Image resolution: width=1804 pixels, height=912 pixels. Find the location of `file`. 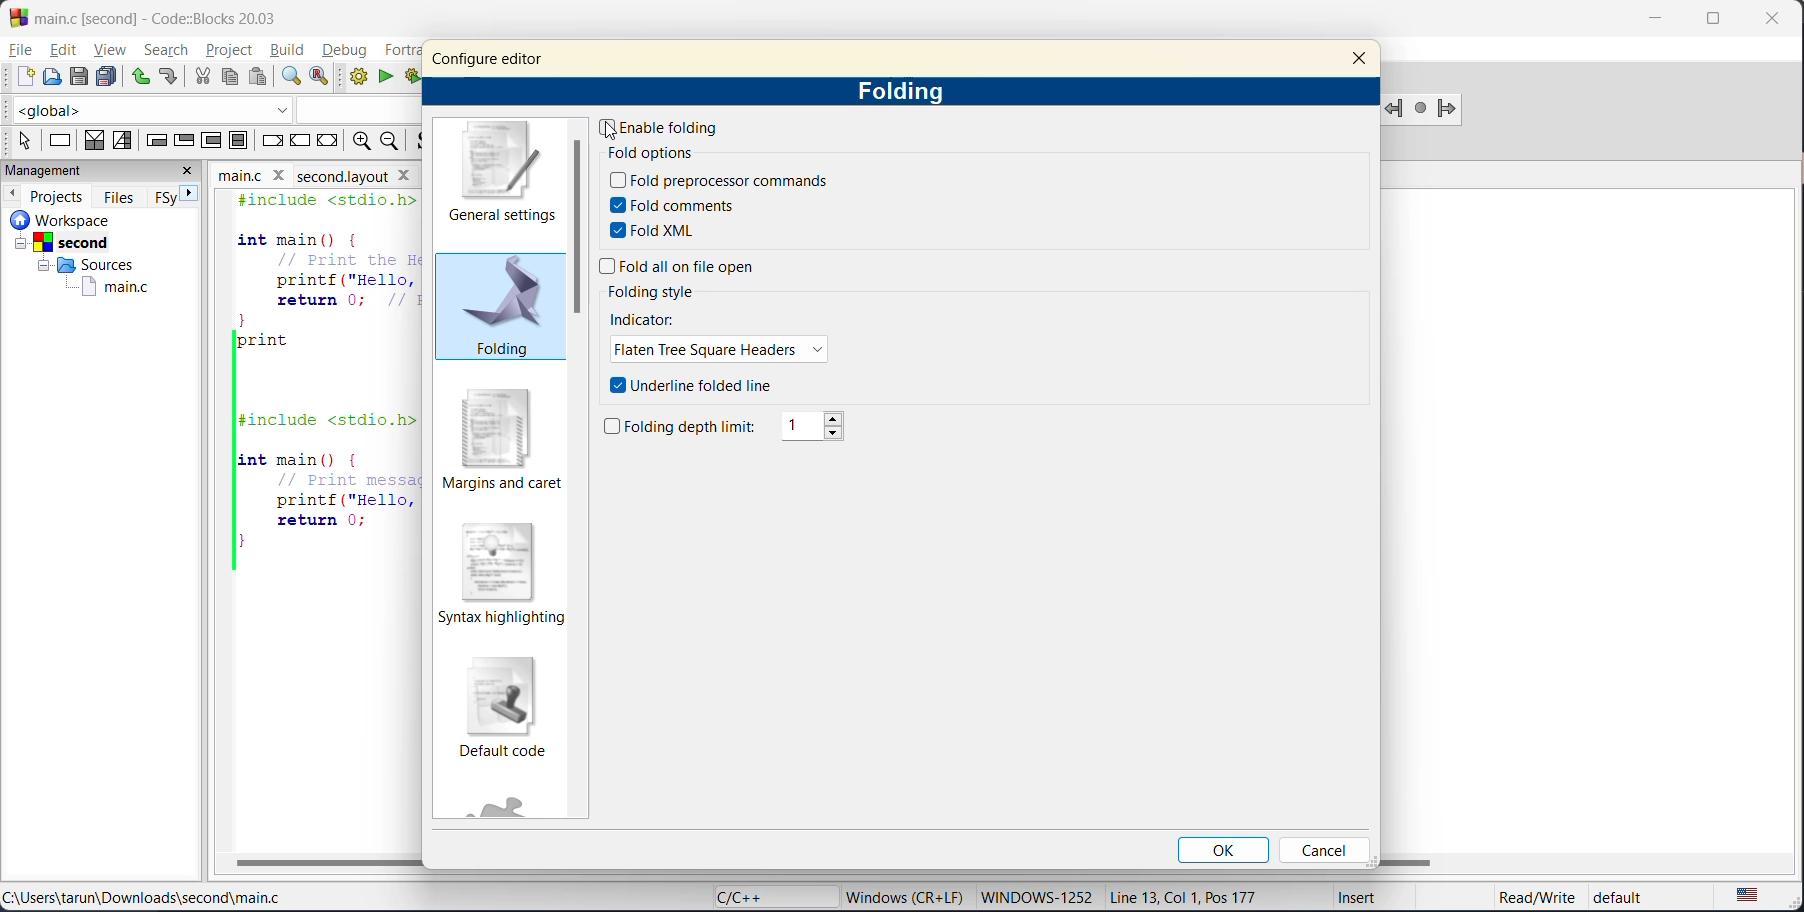

file is located at coordinates (23, 50).